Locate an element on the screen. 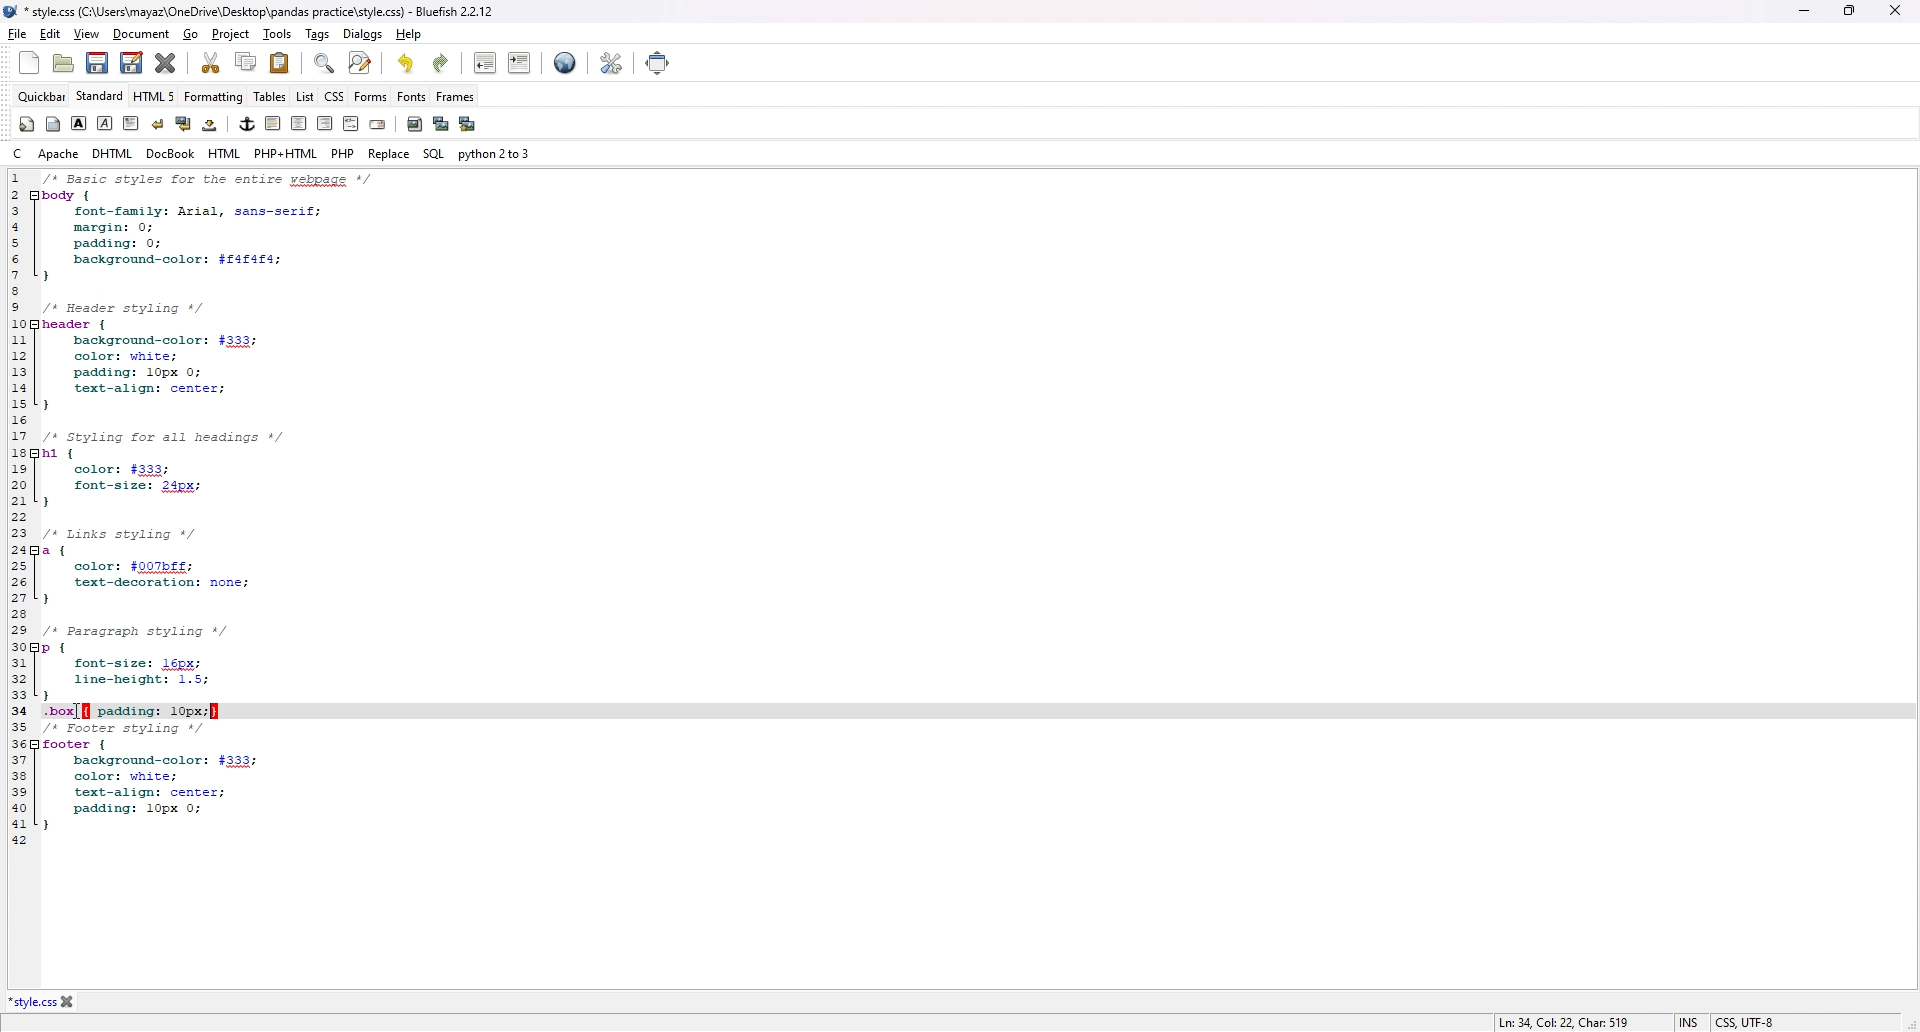 The width and height of the screenshot is (1920, 1032). copy is located at coordinates (248, 62).